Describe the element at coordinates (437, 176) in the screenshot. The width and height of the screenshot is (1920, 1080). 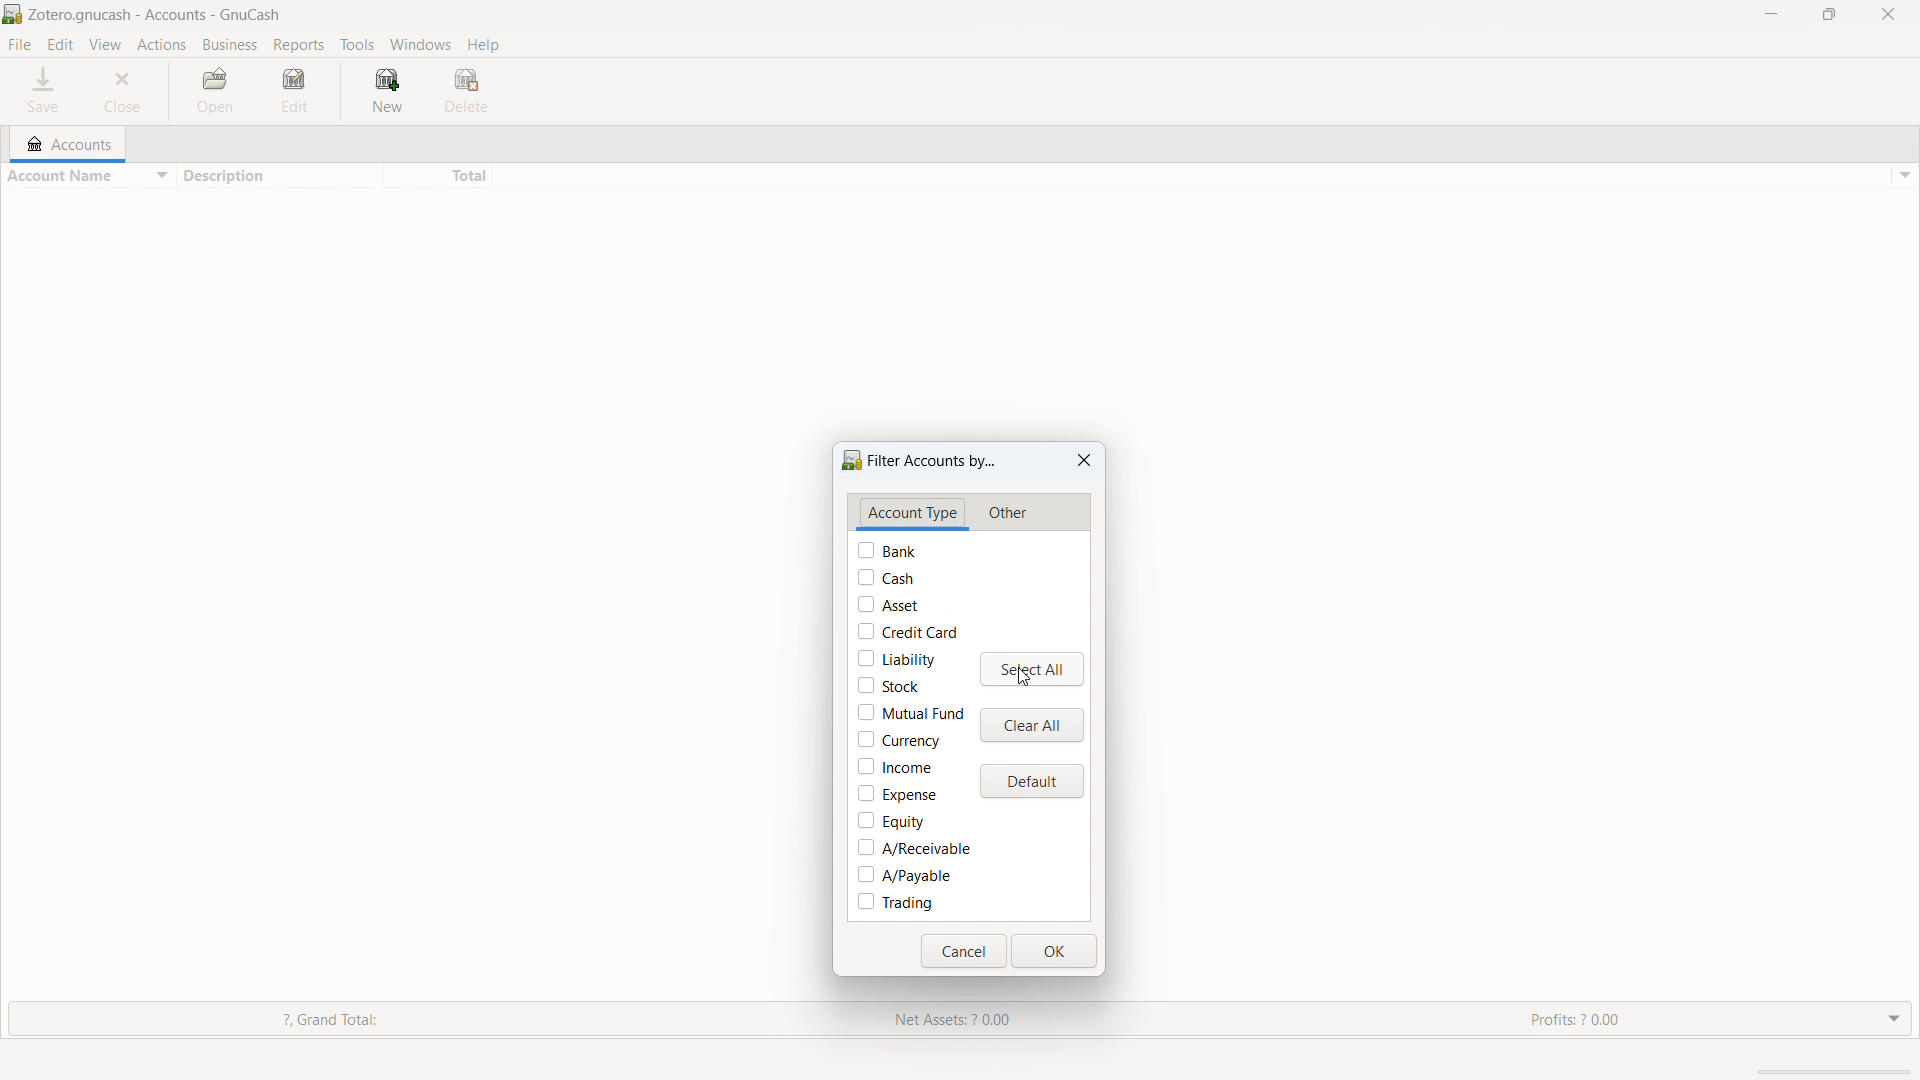
I see `total` at that location.